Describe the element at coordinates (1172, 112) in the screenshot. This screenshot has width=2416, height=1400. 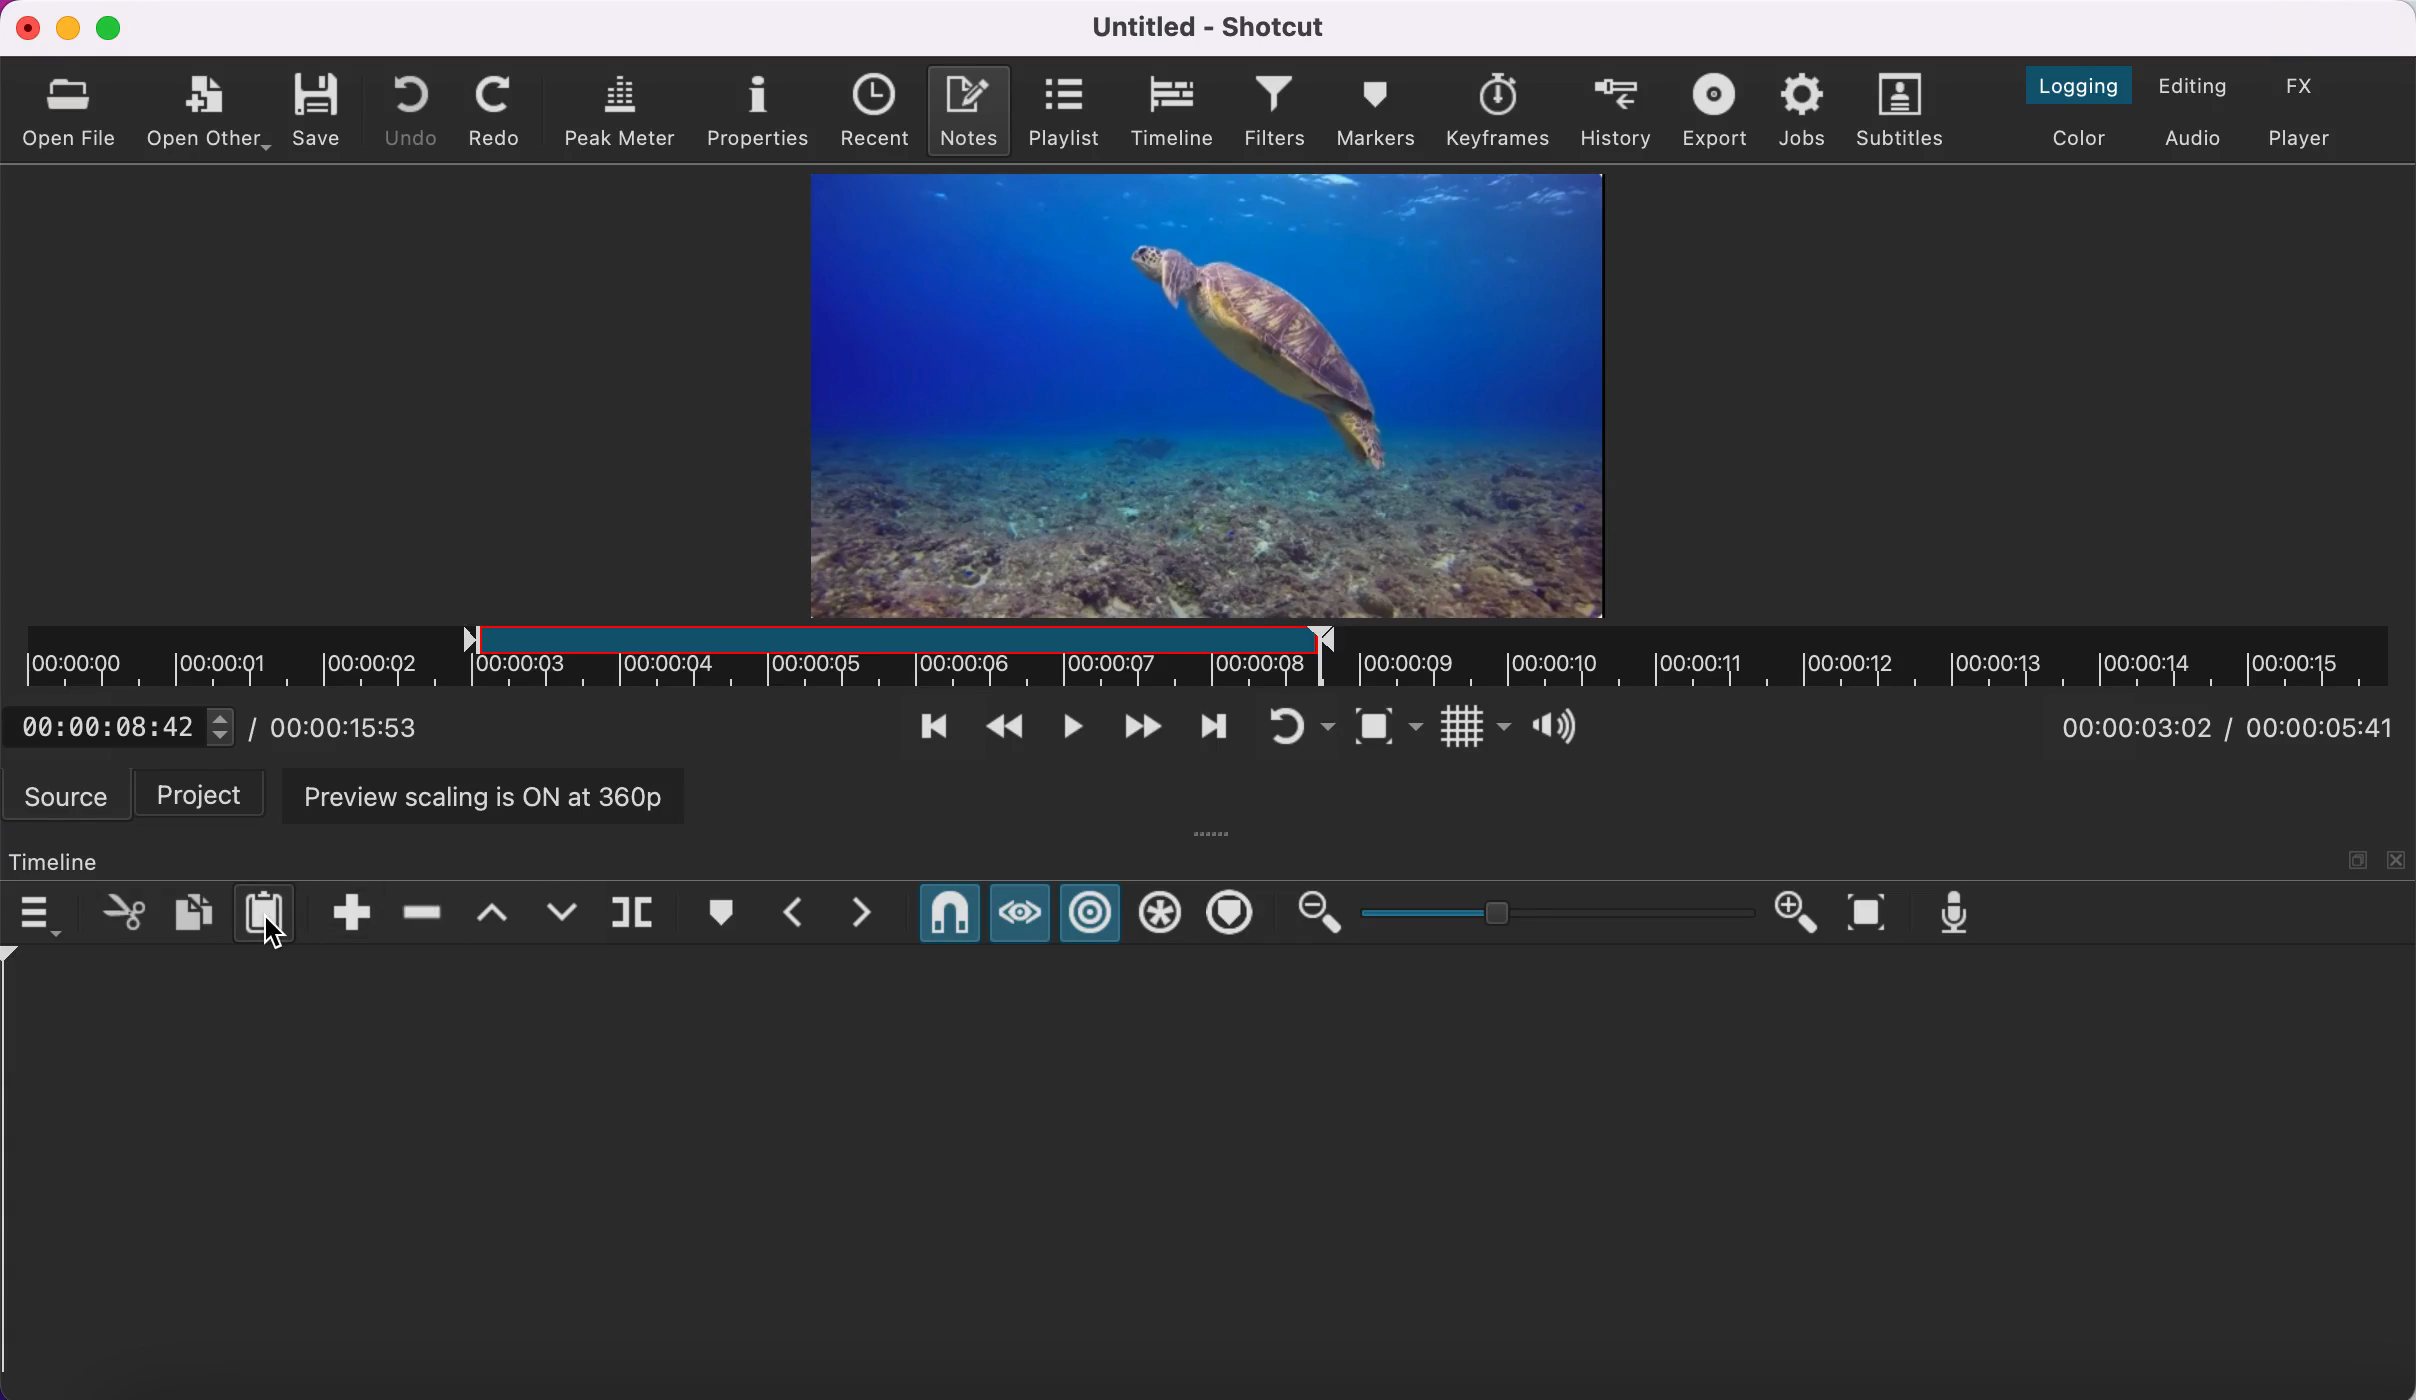
I see `timeline` at that location.